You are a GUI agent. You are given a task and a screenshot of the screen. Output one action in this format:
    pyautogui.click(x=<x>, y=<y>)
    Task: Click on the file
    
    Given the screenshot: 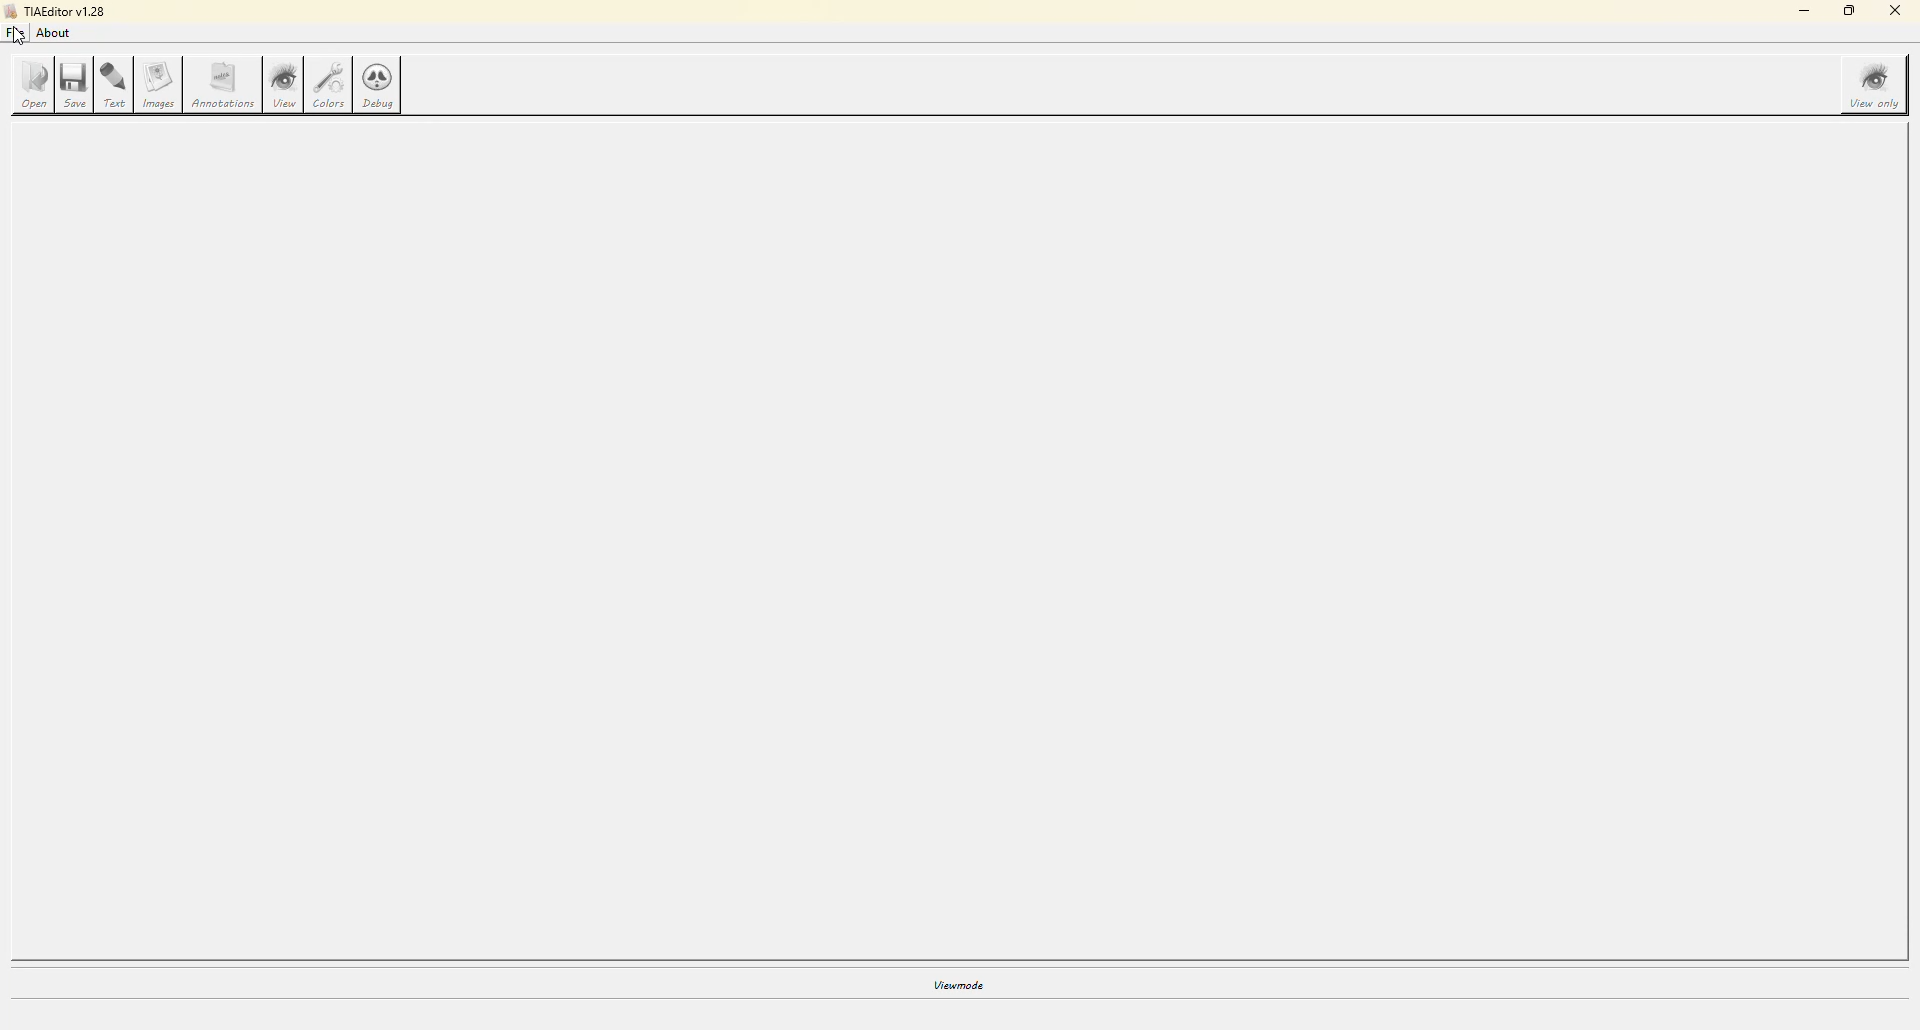 What is the action you would take?
    pyautogui.click(x=16, y=33)
    